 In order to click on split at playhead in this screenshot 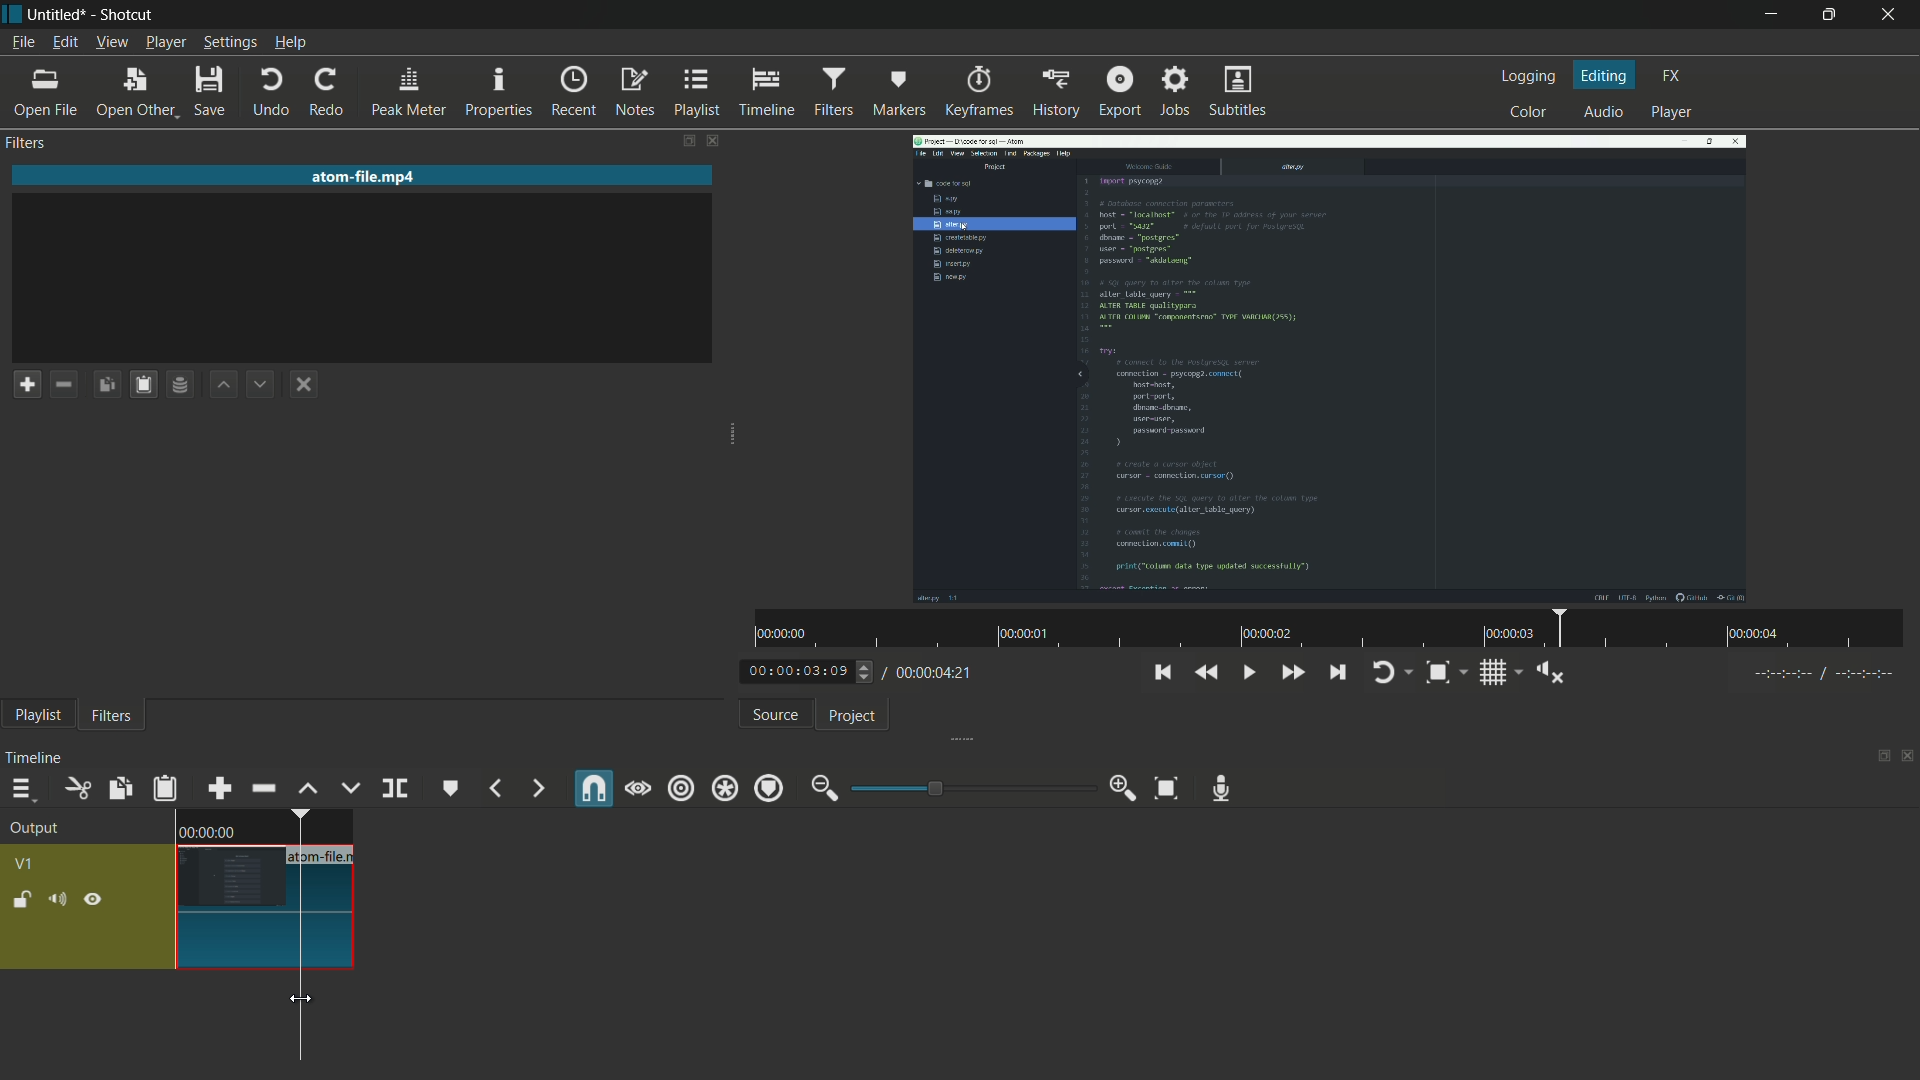, I will do `click(394, 788)`.